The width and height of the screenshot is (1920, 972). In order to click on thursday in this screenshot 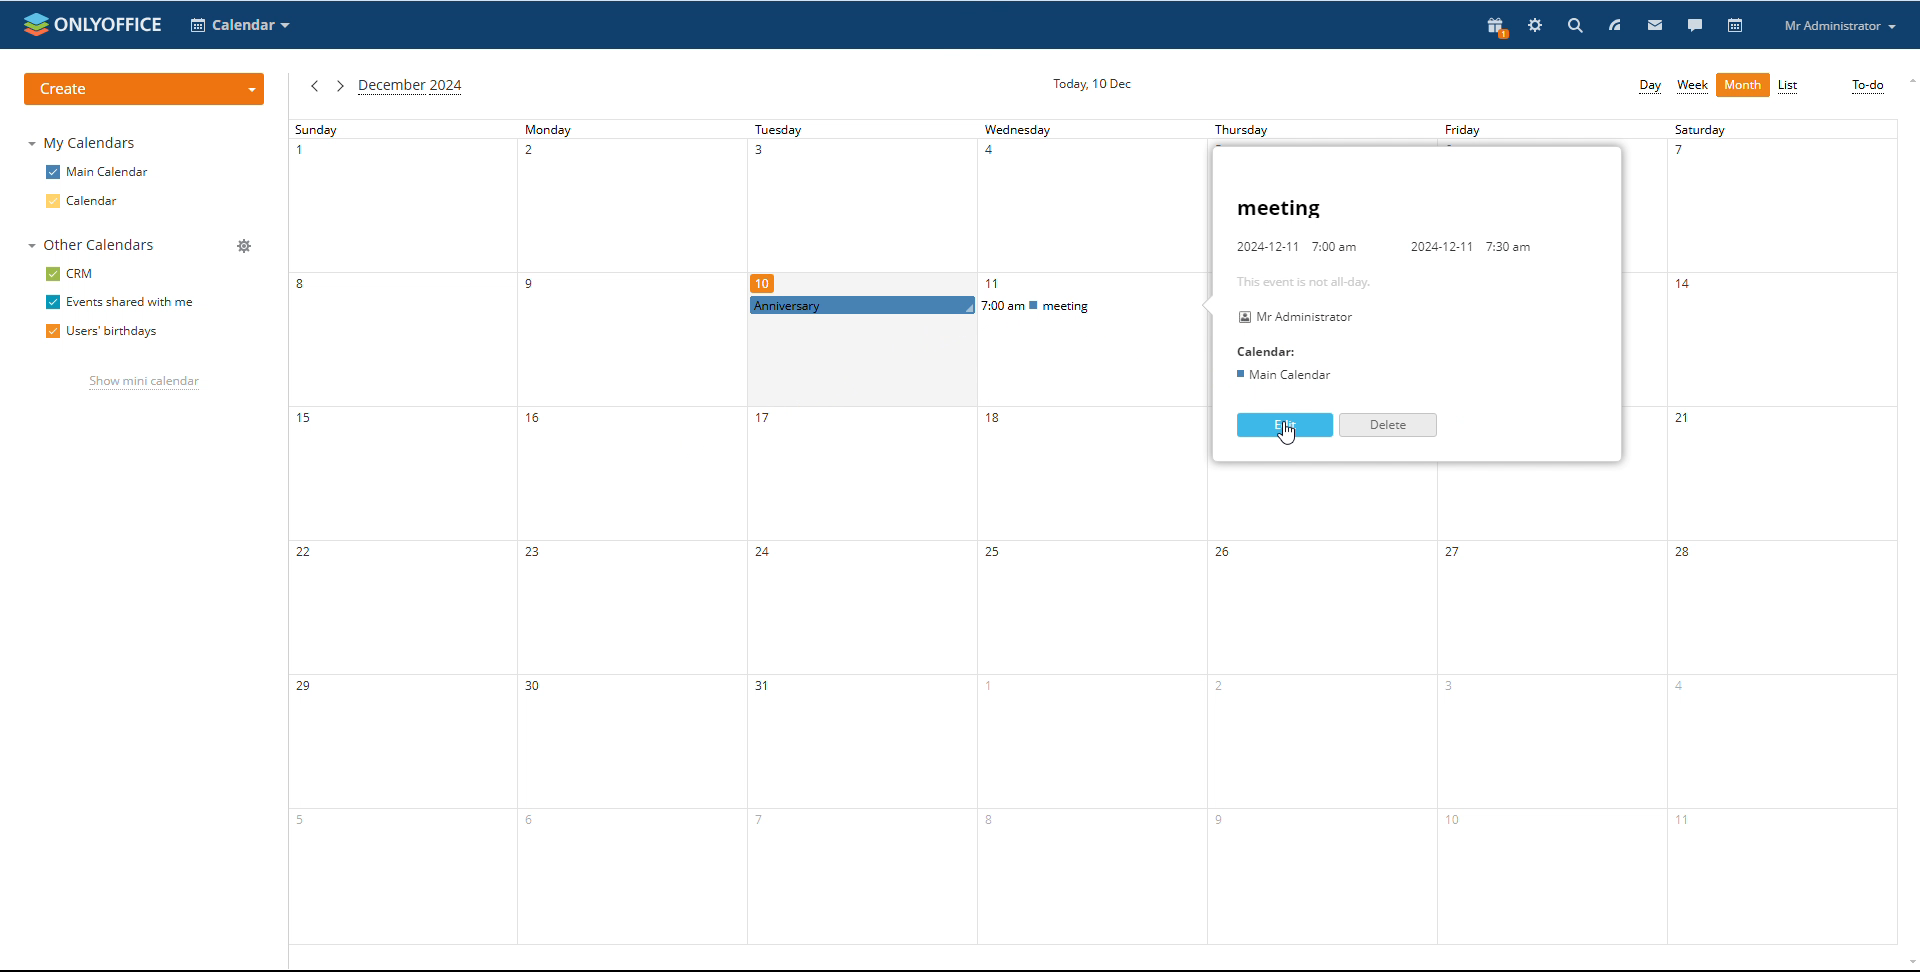, I will do `click(1311, 130)`.